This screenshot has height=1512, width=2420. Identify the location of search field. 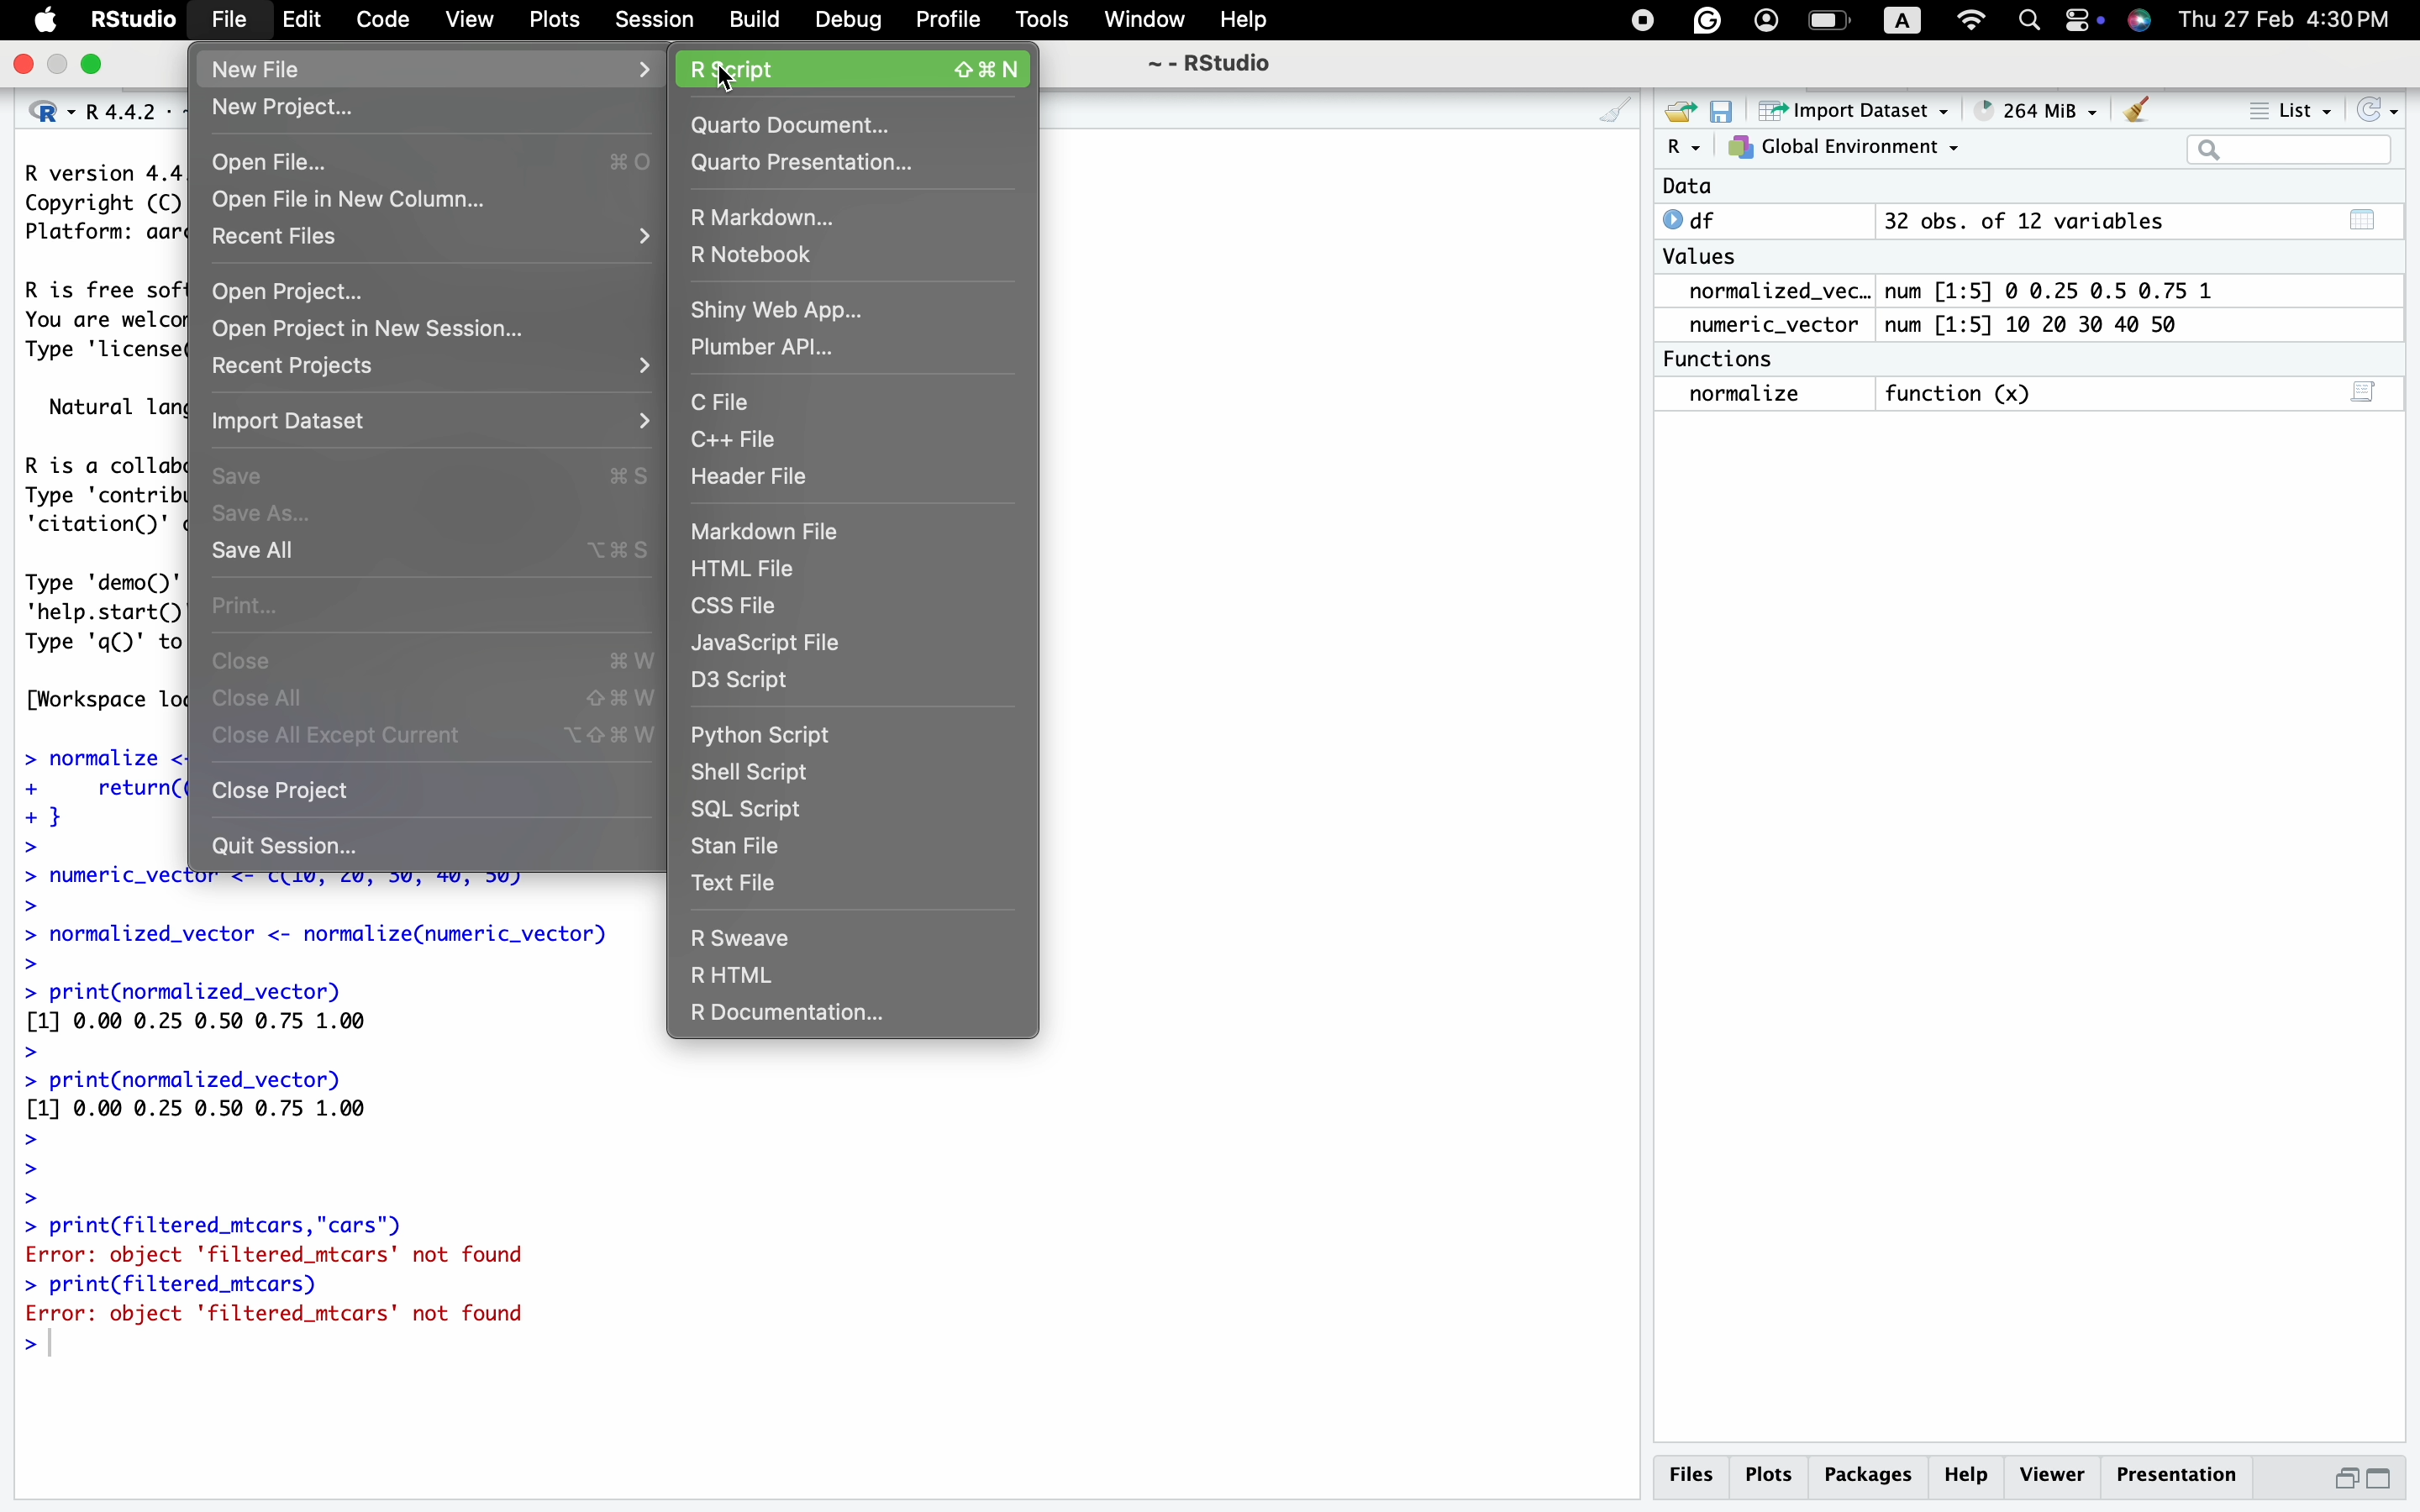
(2297, 150).